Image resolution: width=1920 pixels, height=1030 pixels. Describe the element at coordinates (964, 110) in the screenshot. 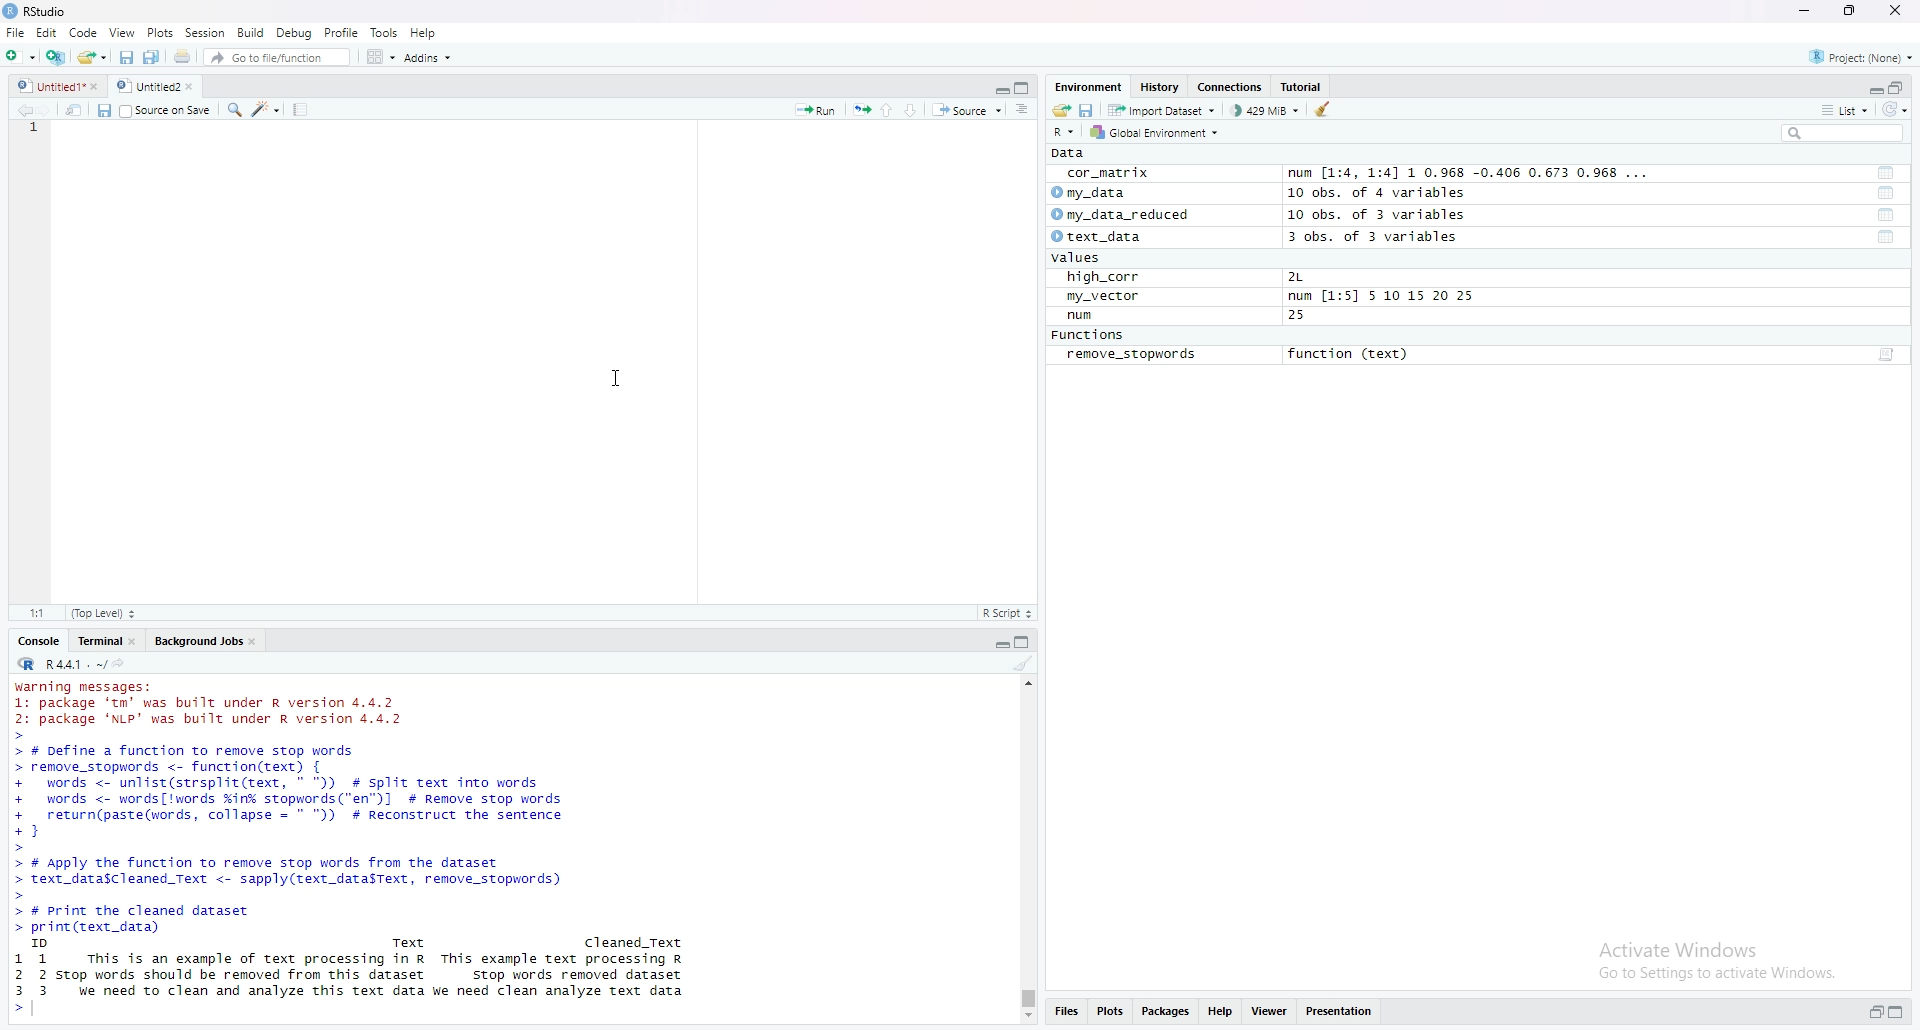

I see `Source` at that location.